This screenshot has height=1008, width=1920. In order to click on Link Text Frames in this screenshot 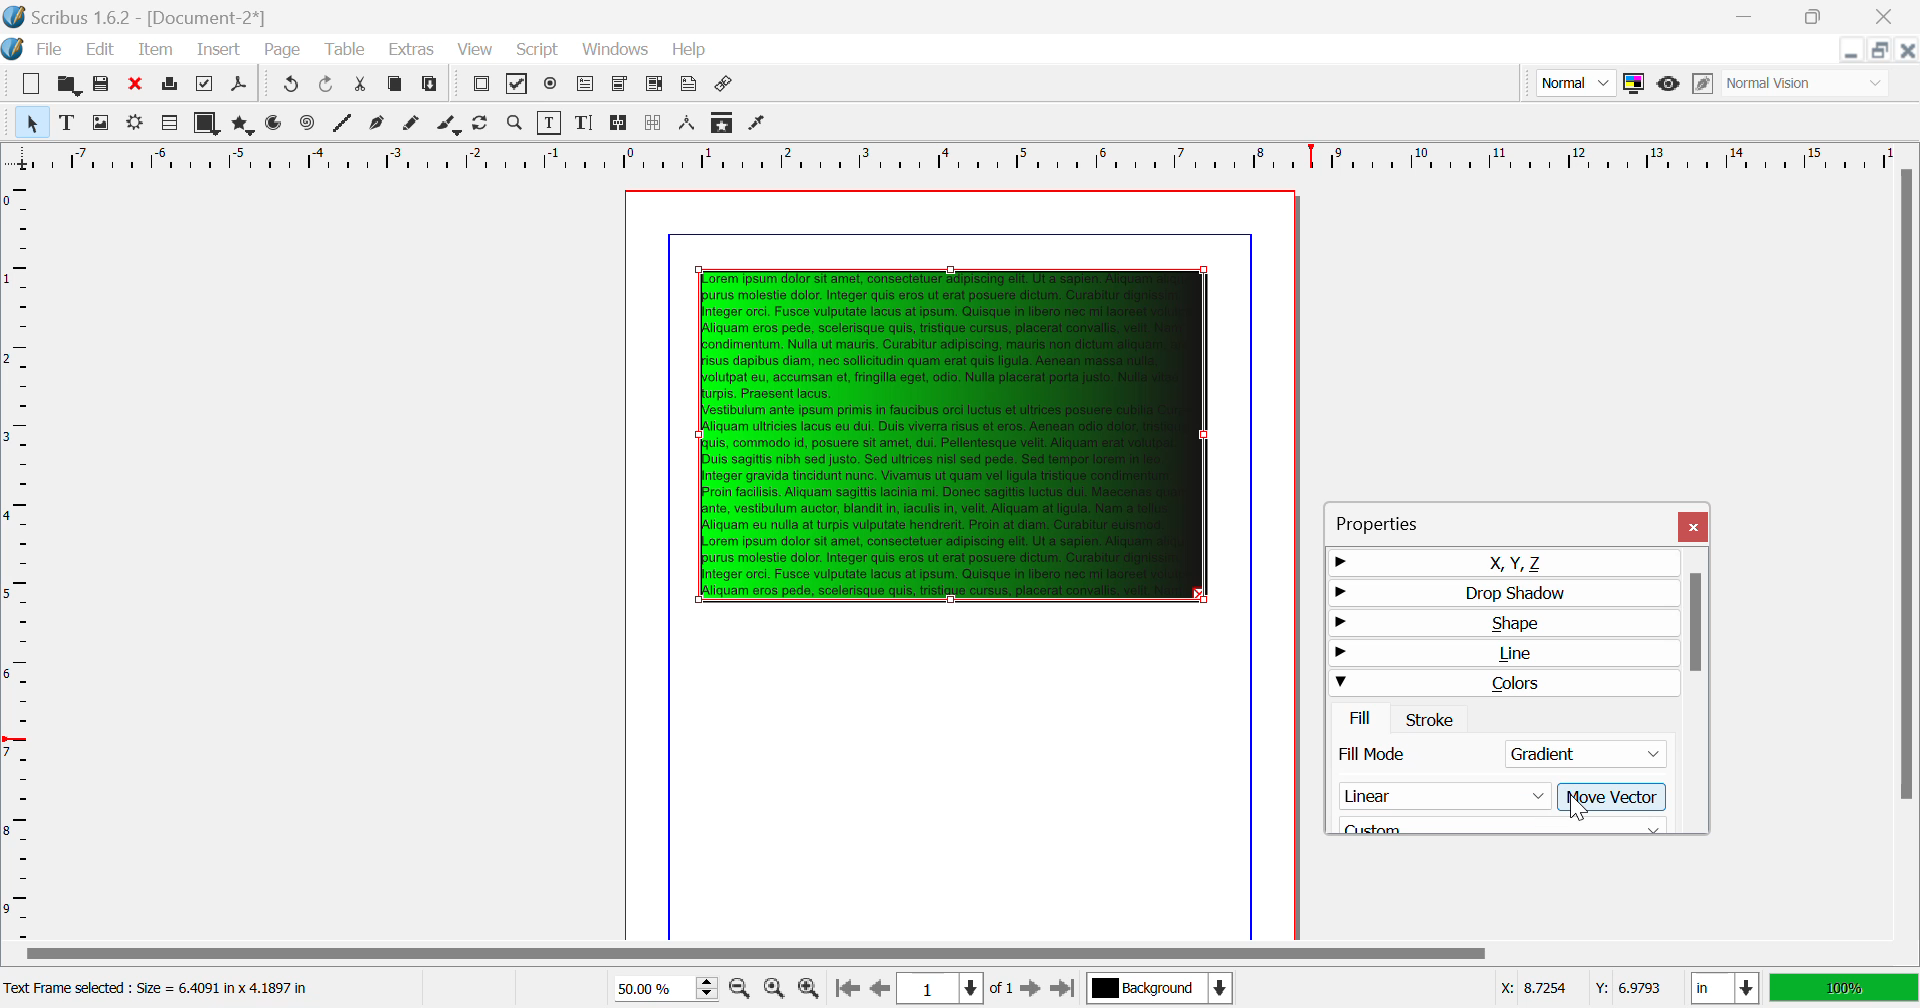, I will do `click(620, 124)`.